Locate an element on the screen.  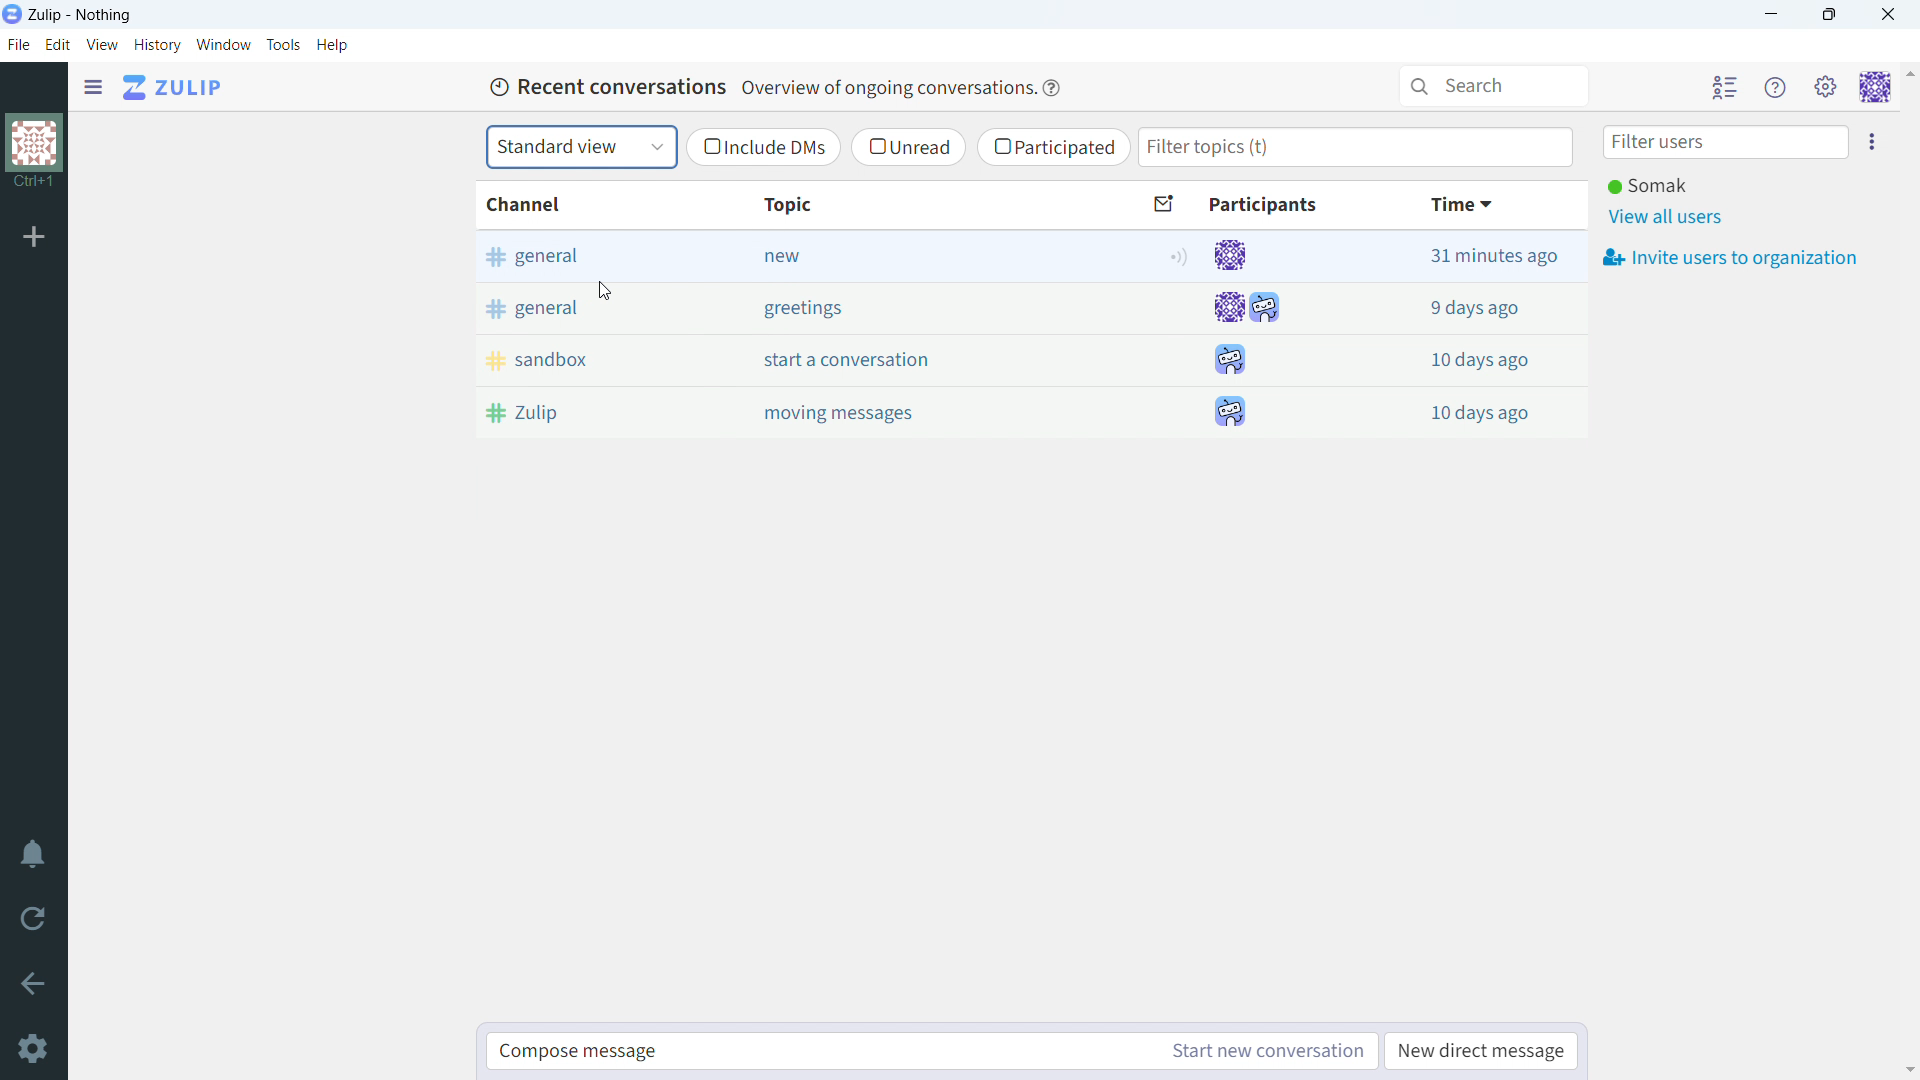
add is located at coordinates (30, 235).